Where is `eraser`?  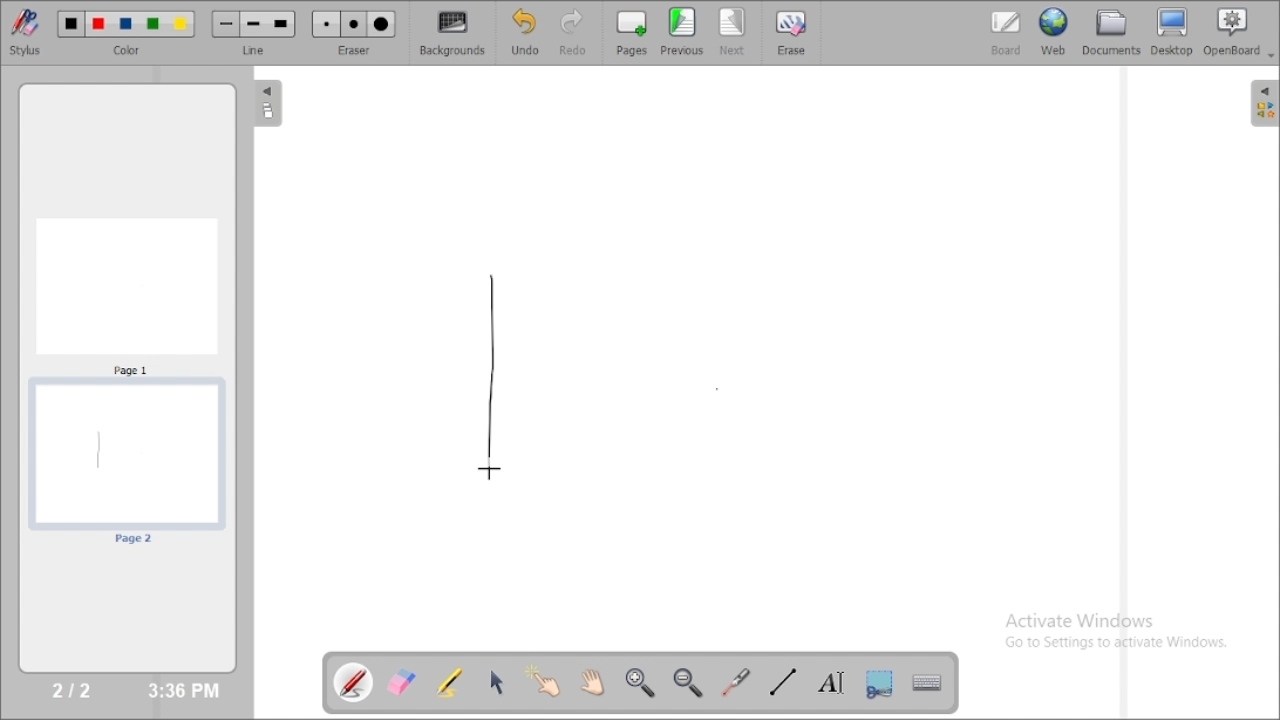
eraser is located at coordinates (354, 50).